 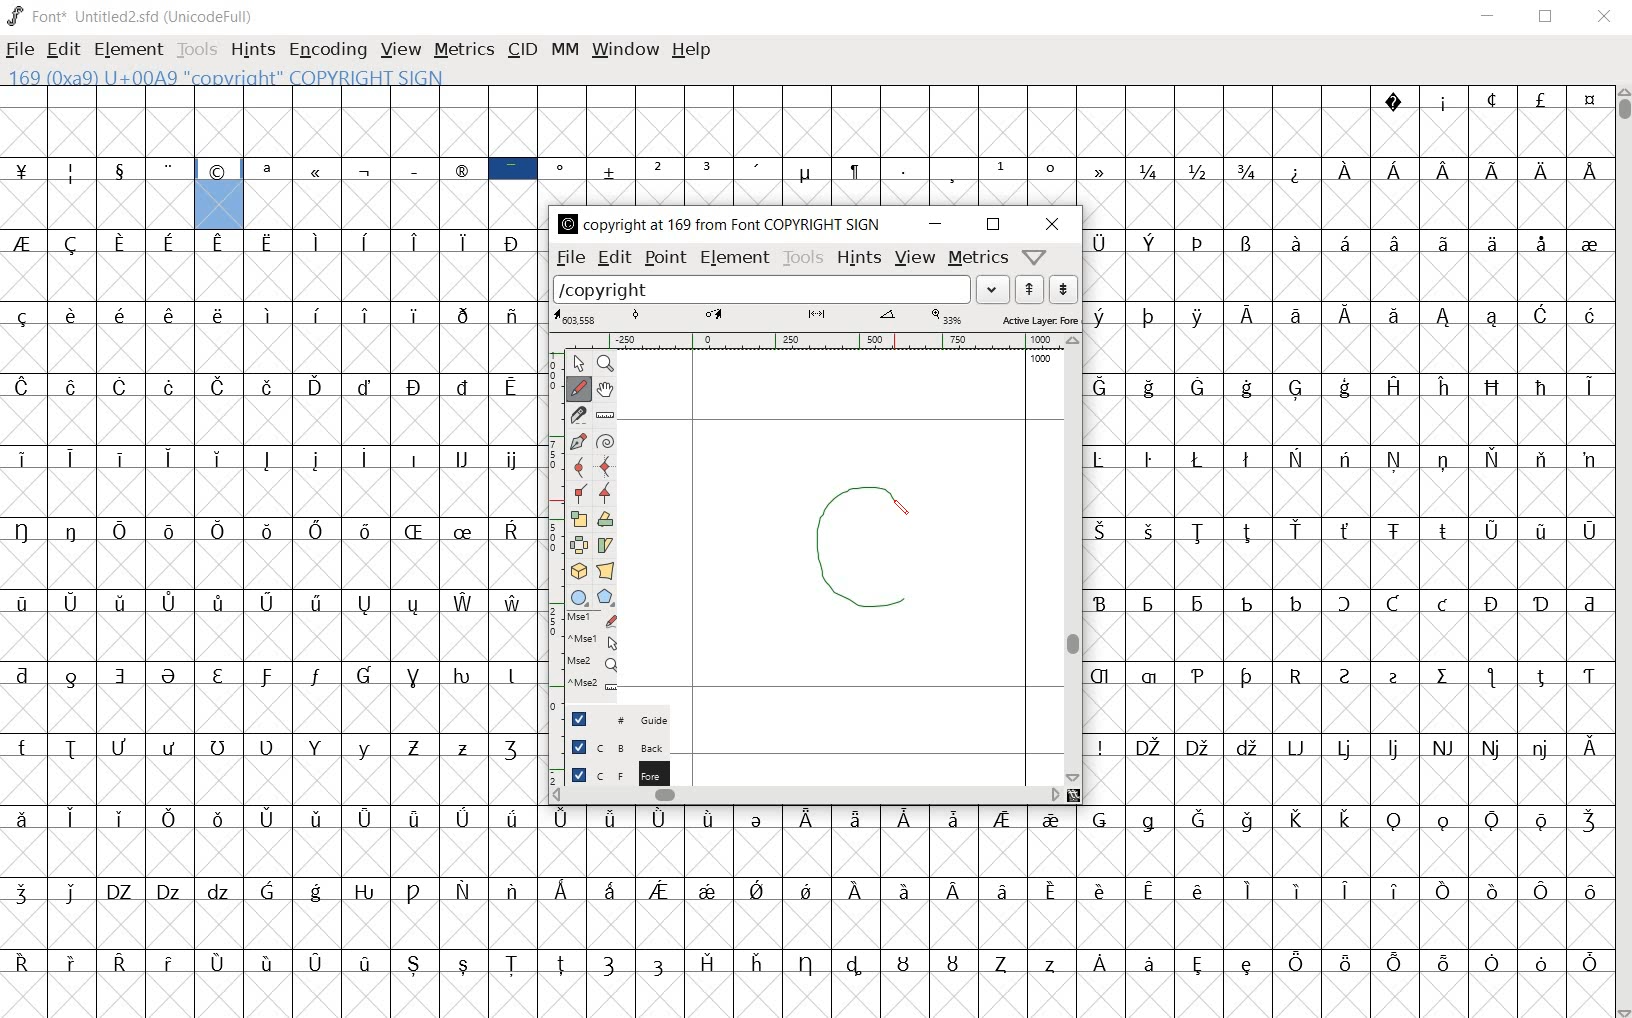 I want to click on hints, so click(x=857, y=257).